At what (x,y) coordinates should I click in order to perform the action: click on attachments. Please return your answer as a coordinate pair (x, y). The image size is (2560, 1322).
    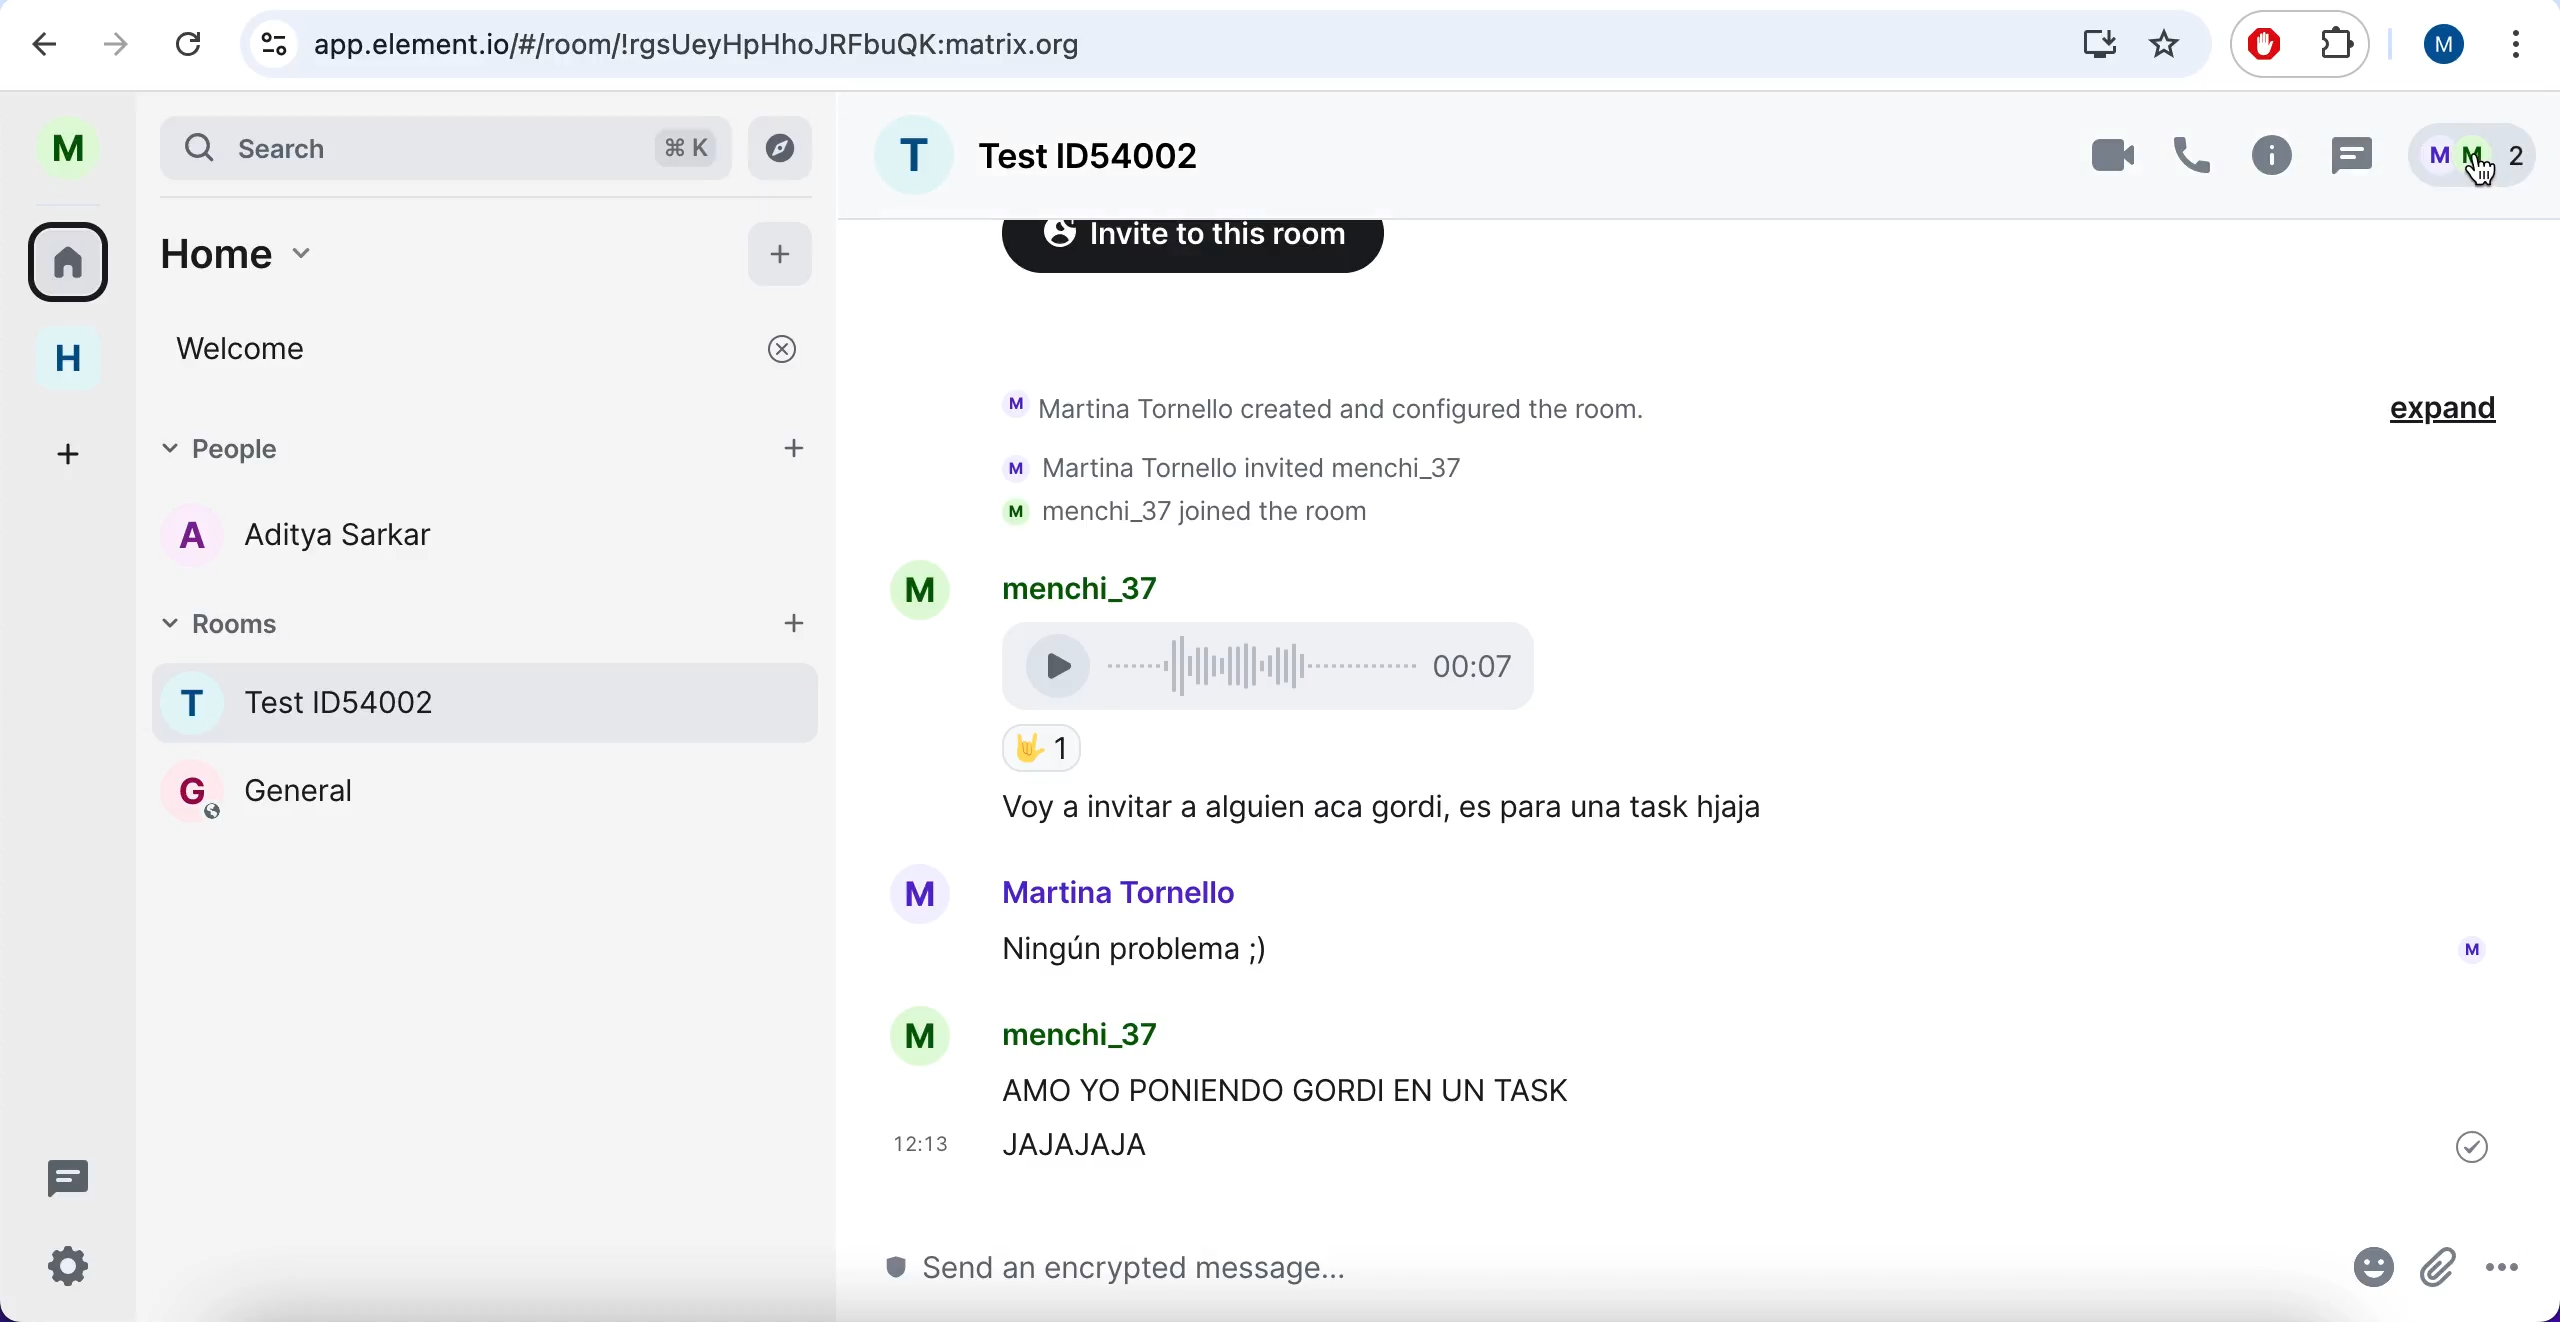
    Looking at the image, I should click on (2437, 1269).